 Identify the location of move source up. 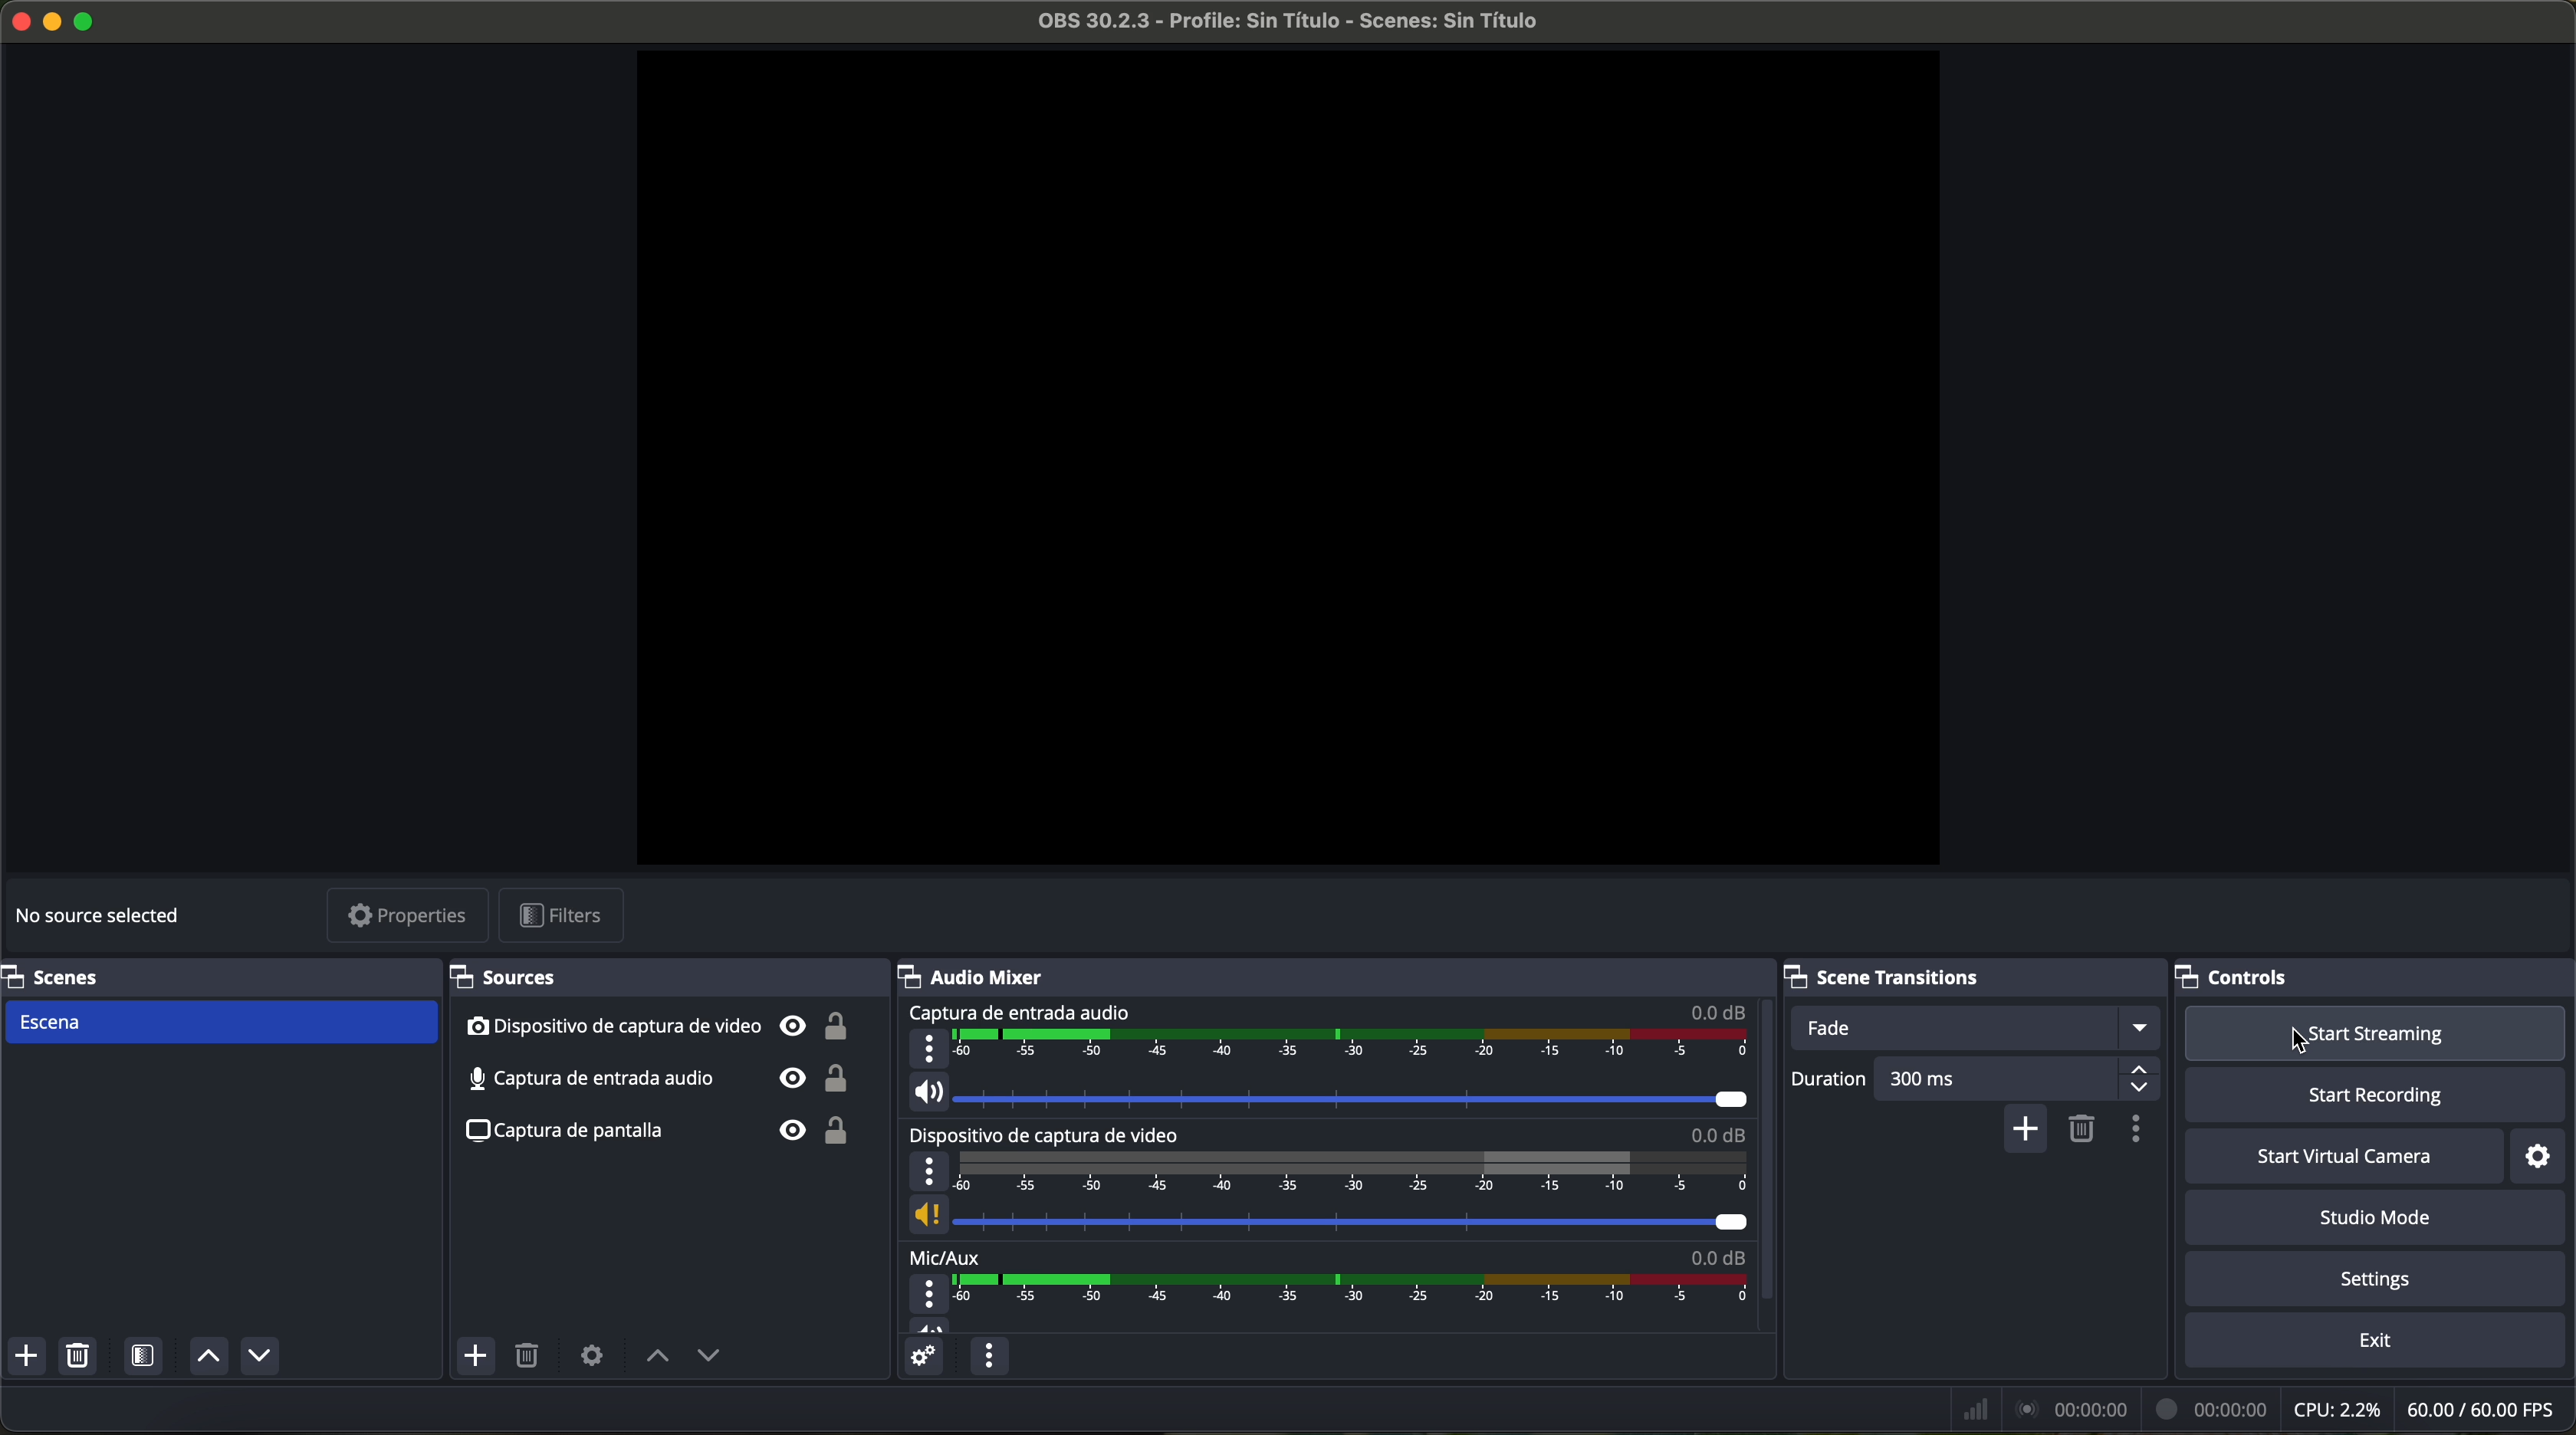
(205, 1358).